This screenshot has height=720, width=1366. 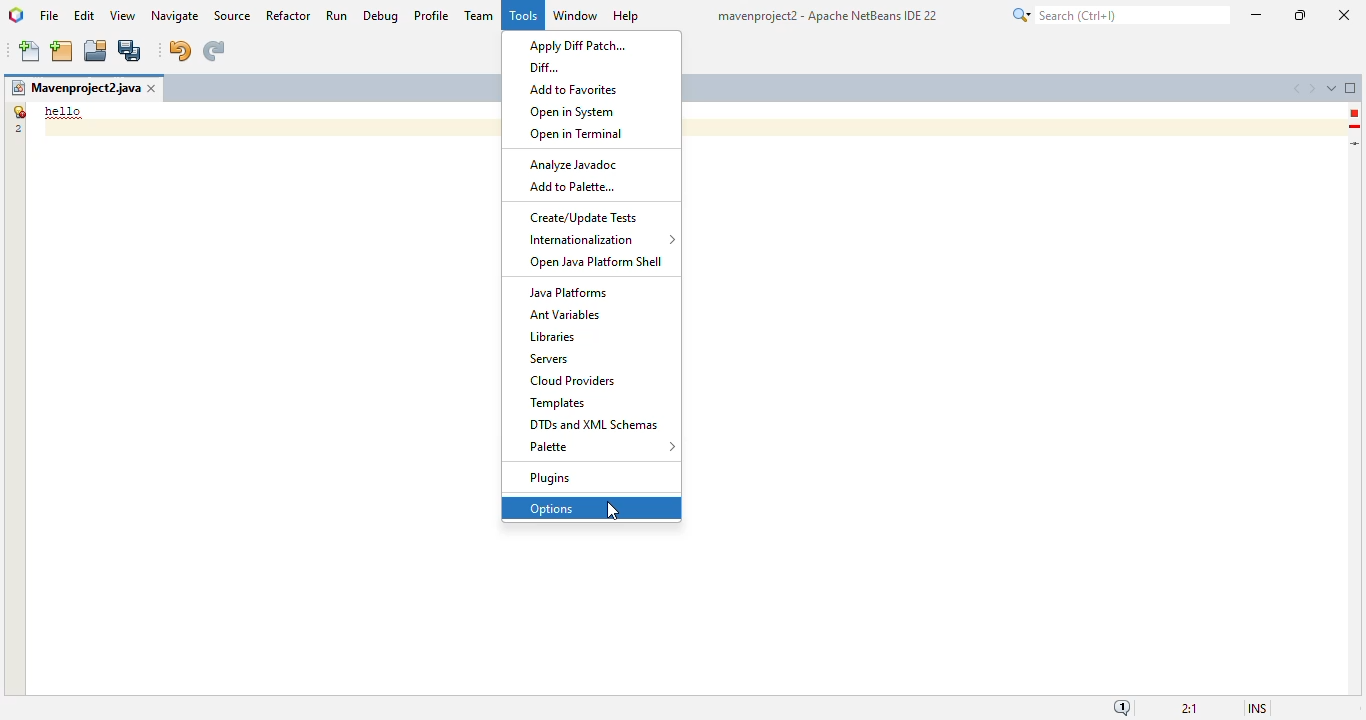 I want to click on save all, so click(x=130, y=51).